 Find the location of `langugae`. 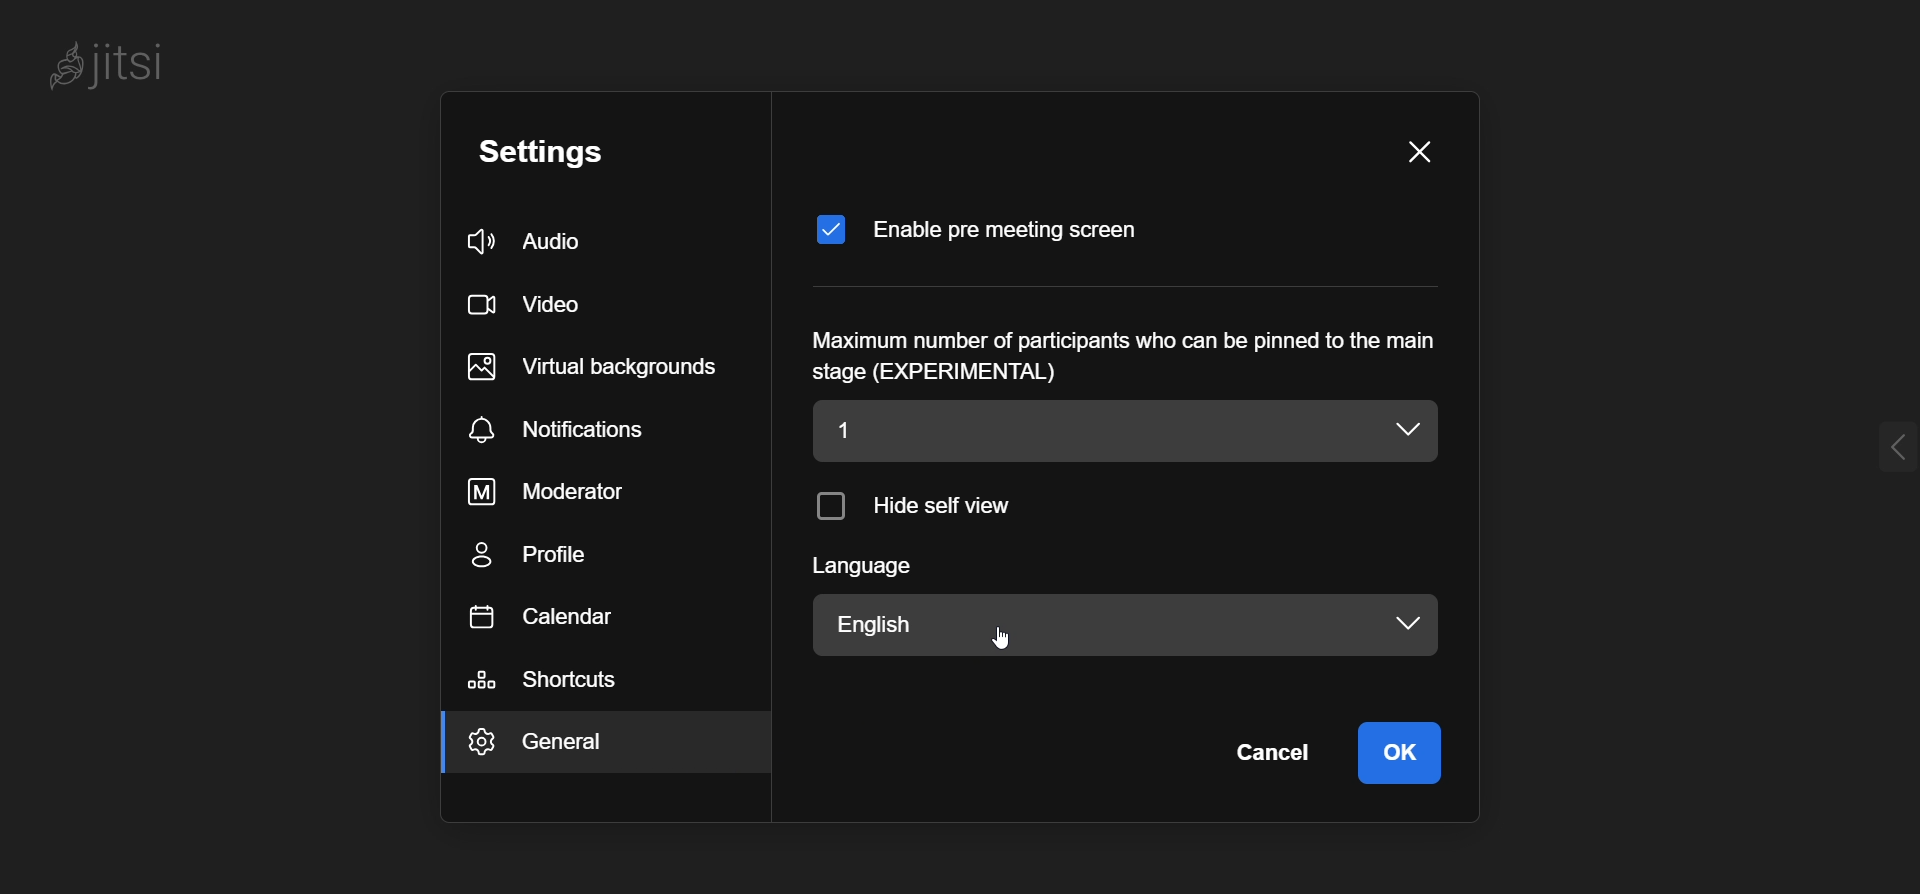

langugae is located at coordinates (882, 570).